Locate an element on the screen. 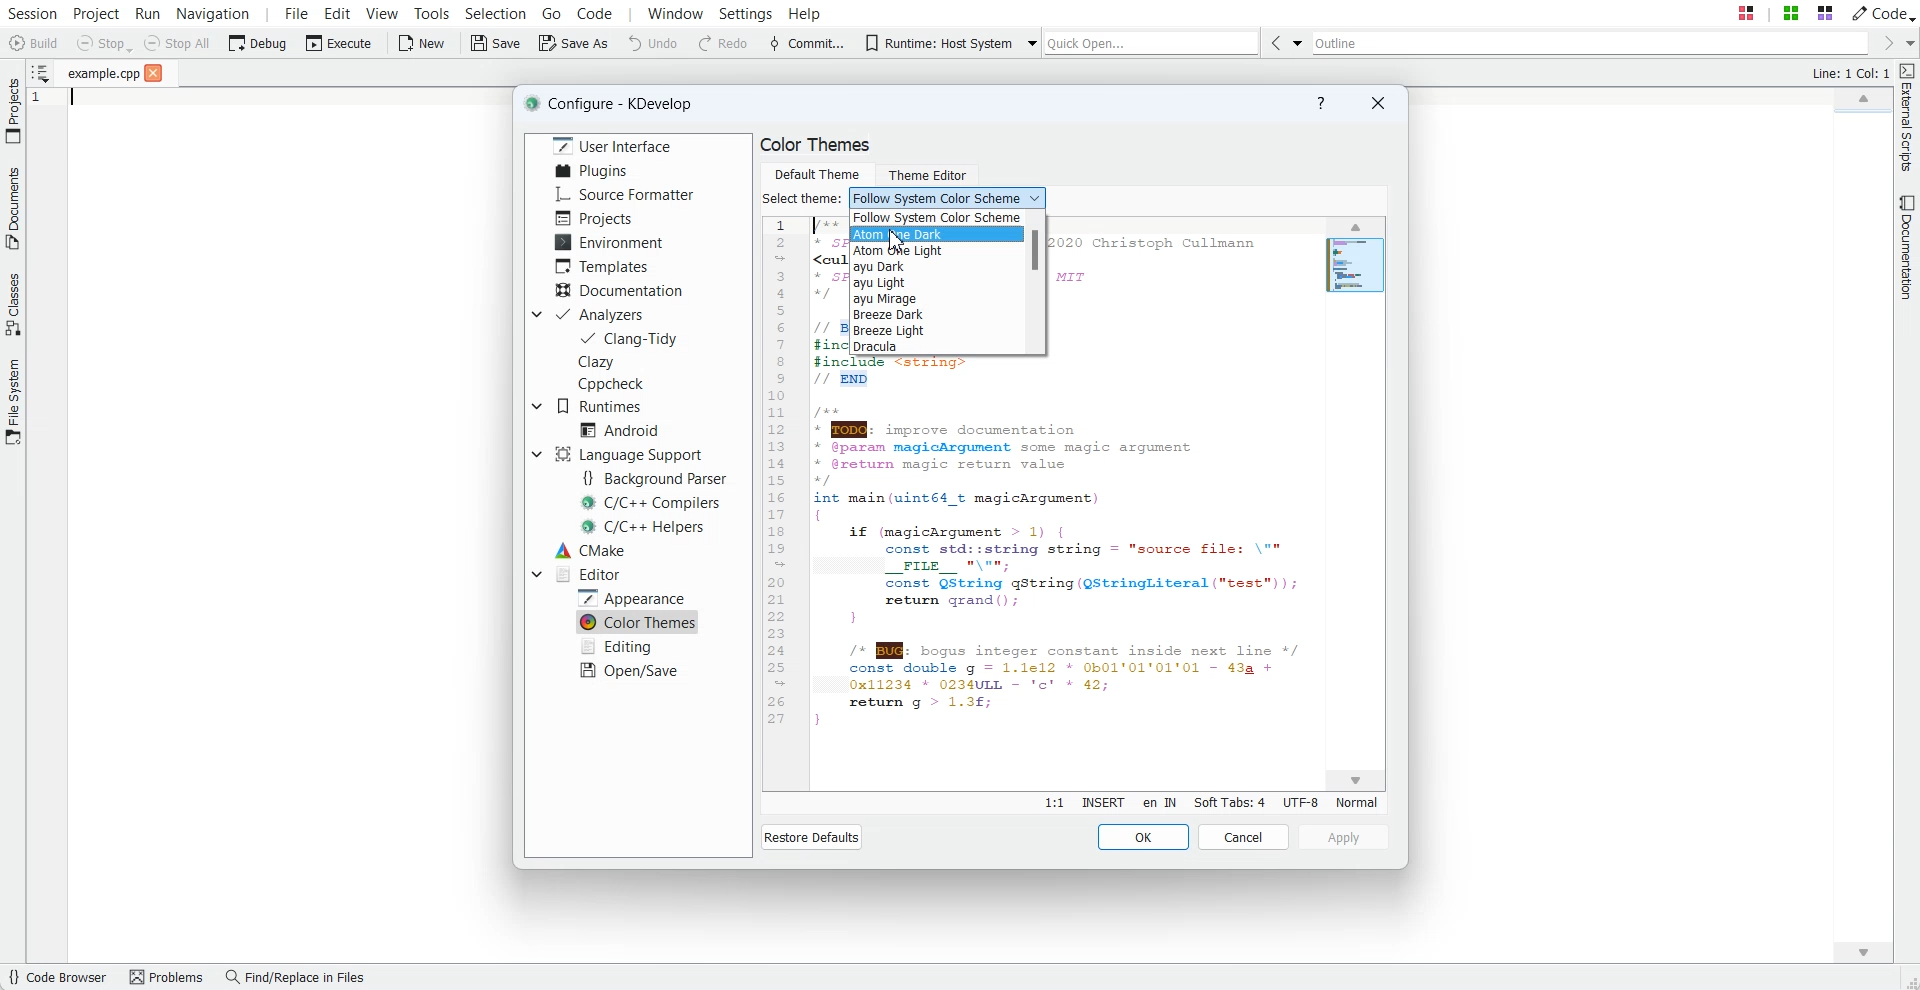 The image size is (1920, 990). Restore Default is located at coordinates (811, 837).